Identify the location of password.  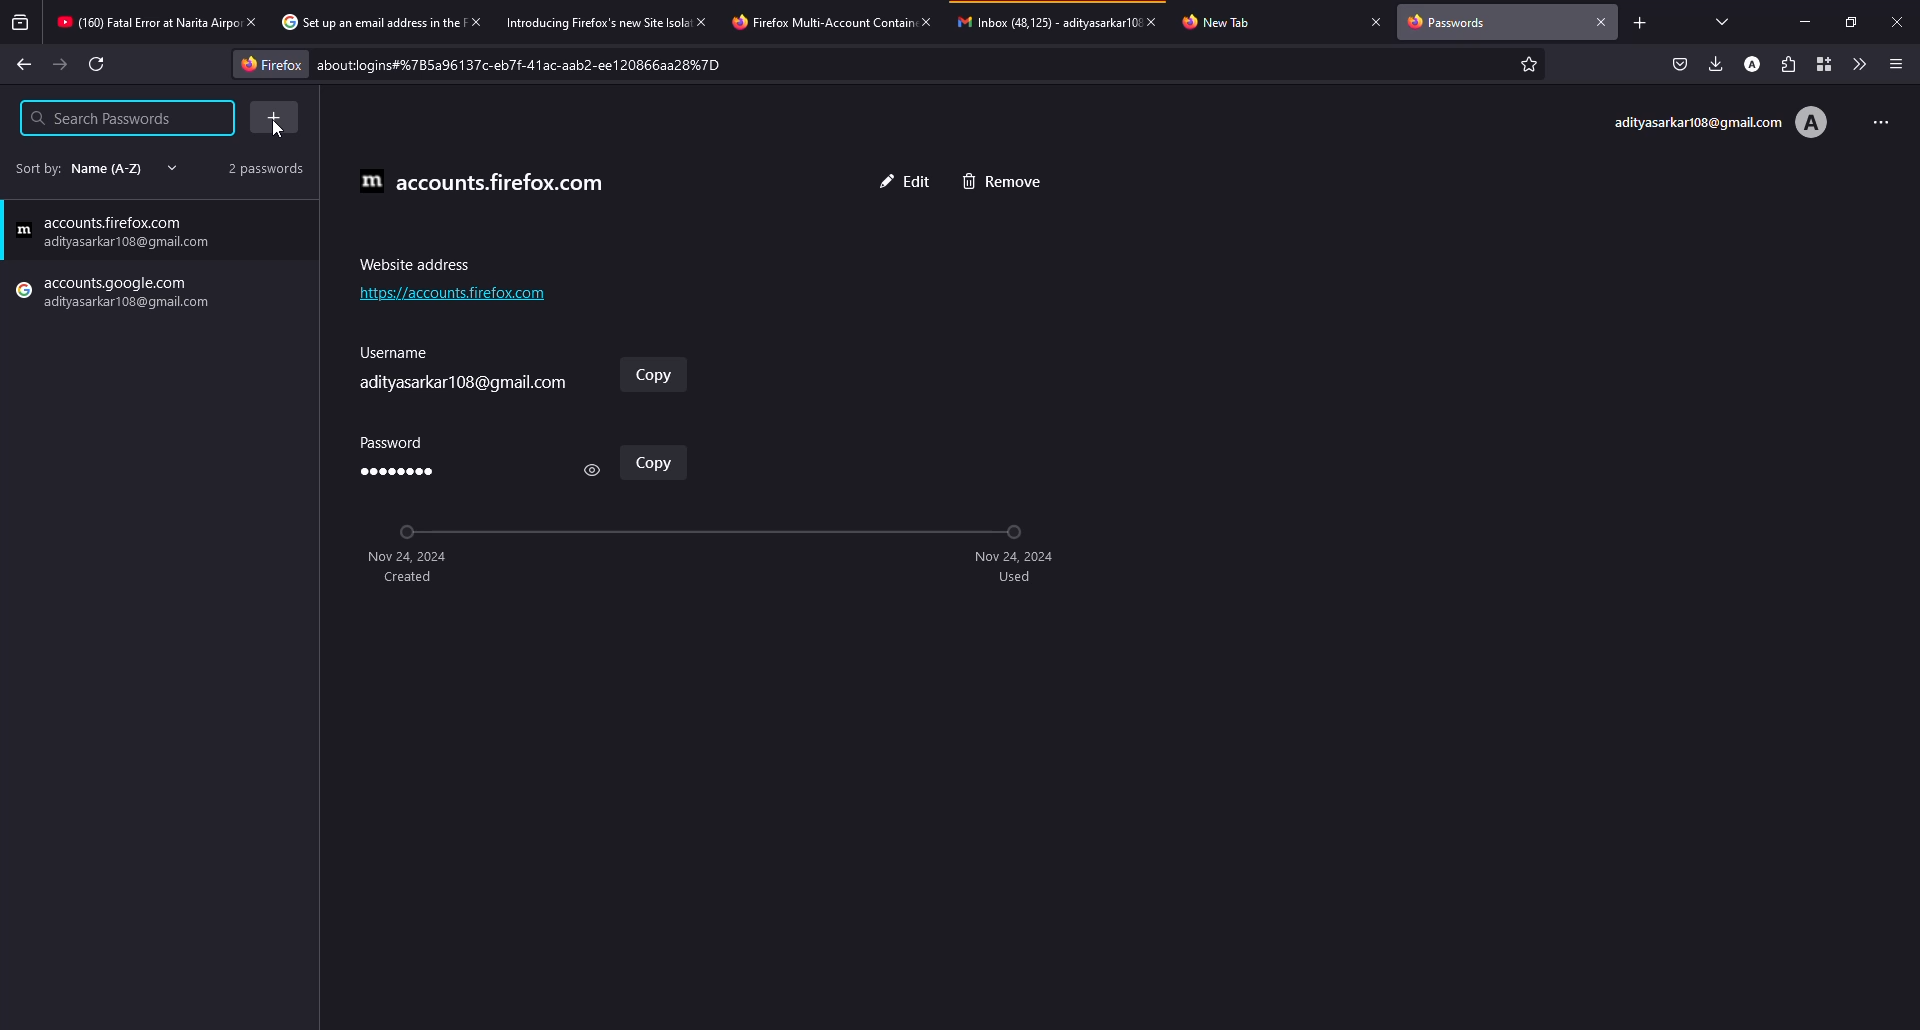
(387, 441).